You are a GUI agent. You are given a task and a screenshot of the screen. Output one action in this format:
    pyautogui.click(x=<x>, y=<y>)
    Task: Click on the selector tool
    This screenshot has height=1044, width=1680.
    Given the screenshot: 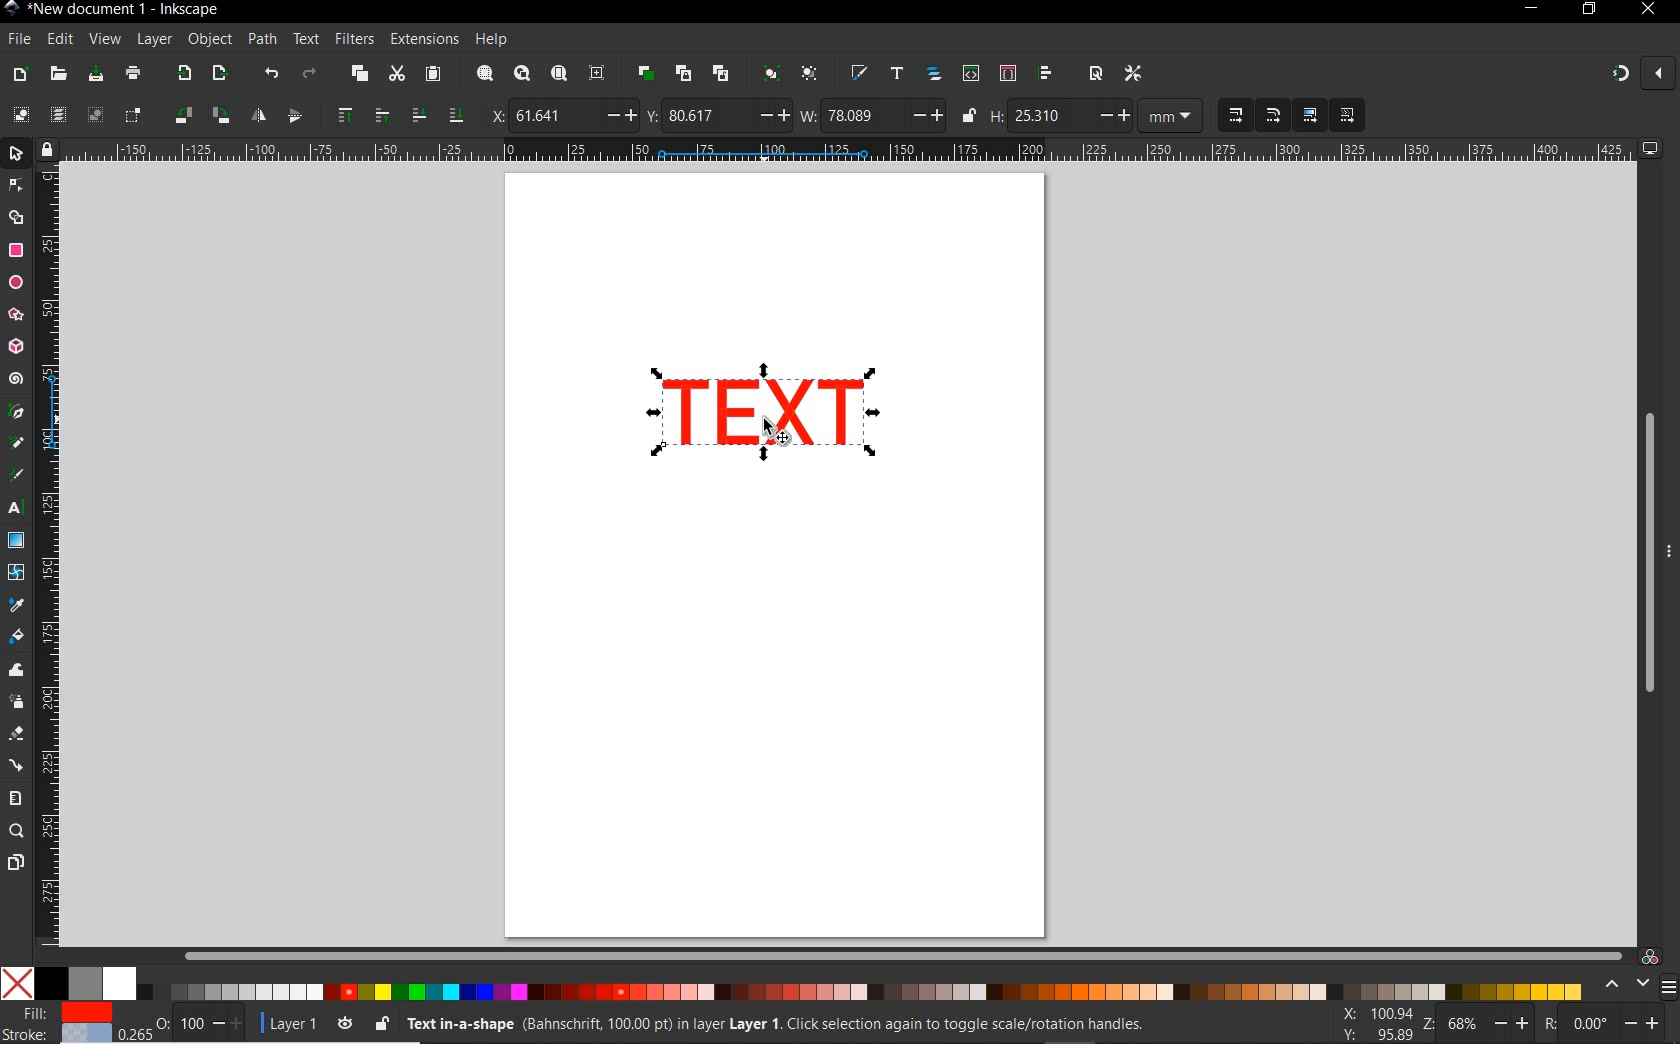 What is the action you would take?
    pyautogui.click(x=18, y=156)
    